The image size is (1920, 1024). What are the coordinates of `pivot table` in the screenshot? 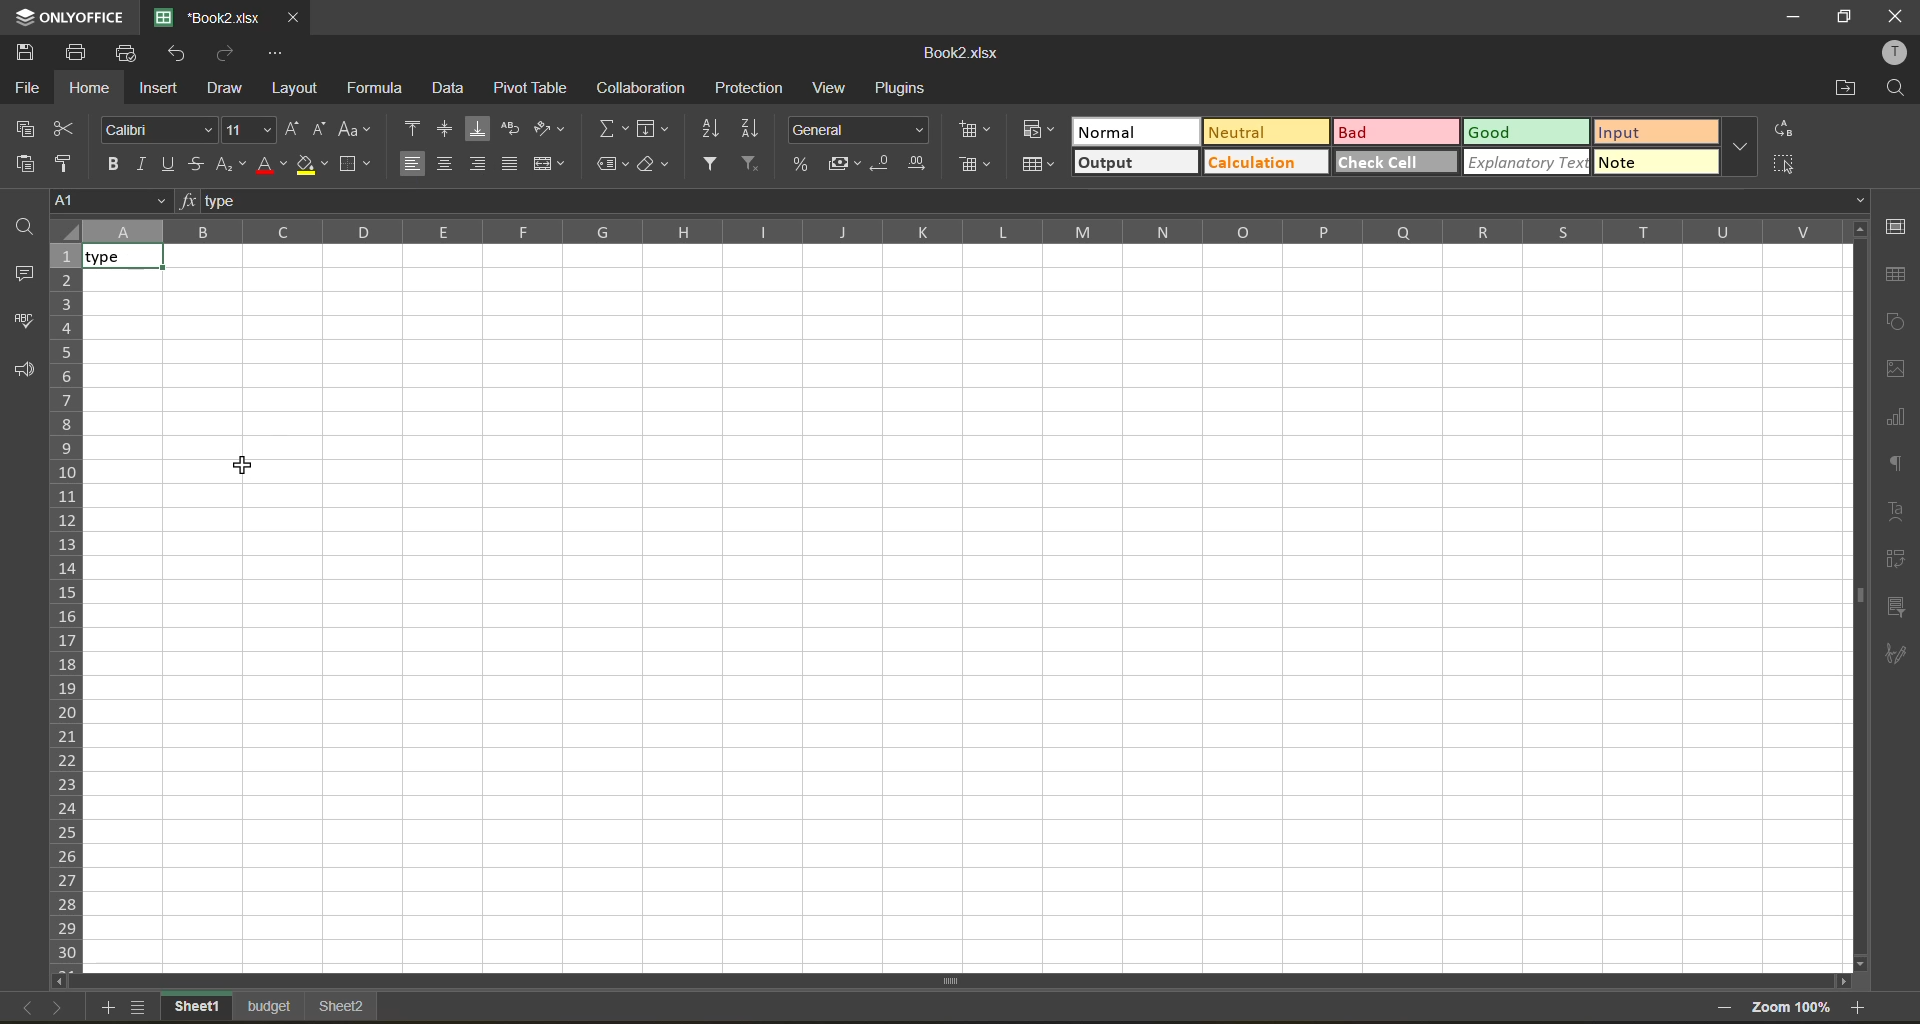 It's located at (1897, 561).